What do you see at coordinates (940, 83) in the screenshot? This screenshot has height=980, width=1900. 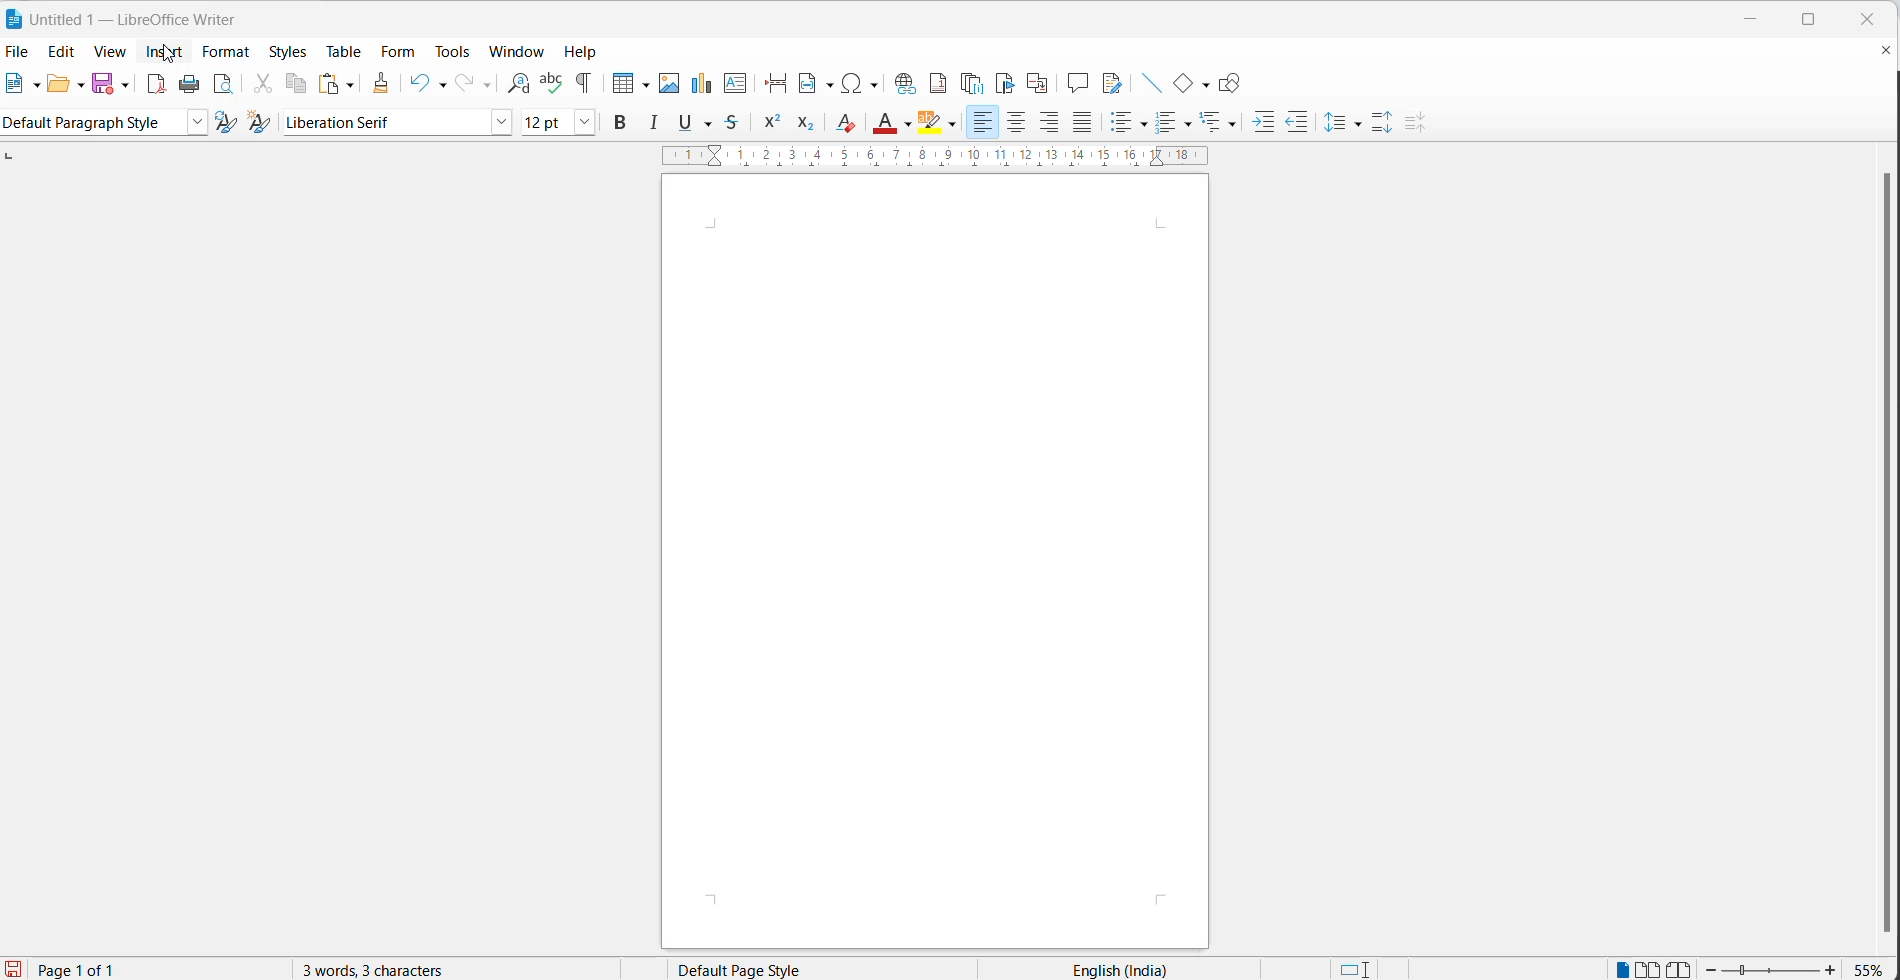 I see `insert footnote` at bounding box center [940, 83].